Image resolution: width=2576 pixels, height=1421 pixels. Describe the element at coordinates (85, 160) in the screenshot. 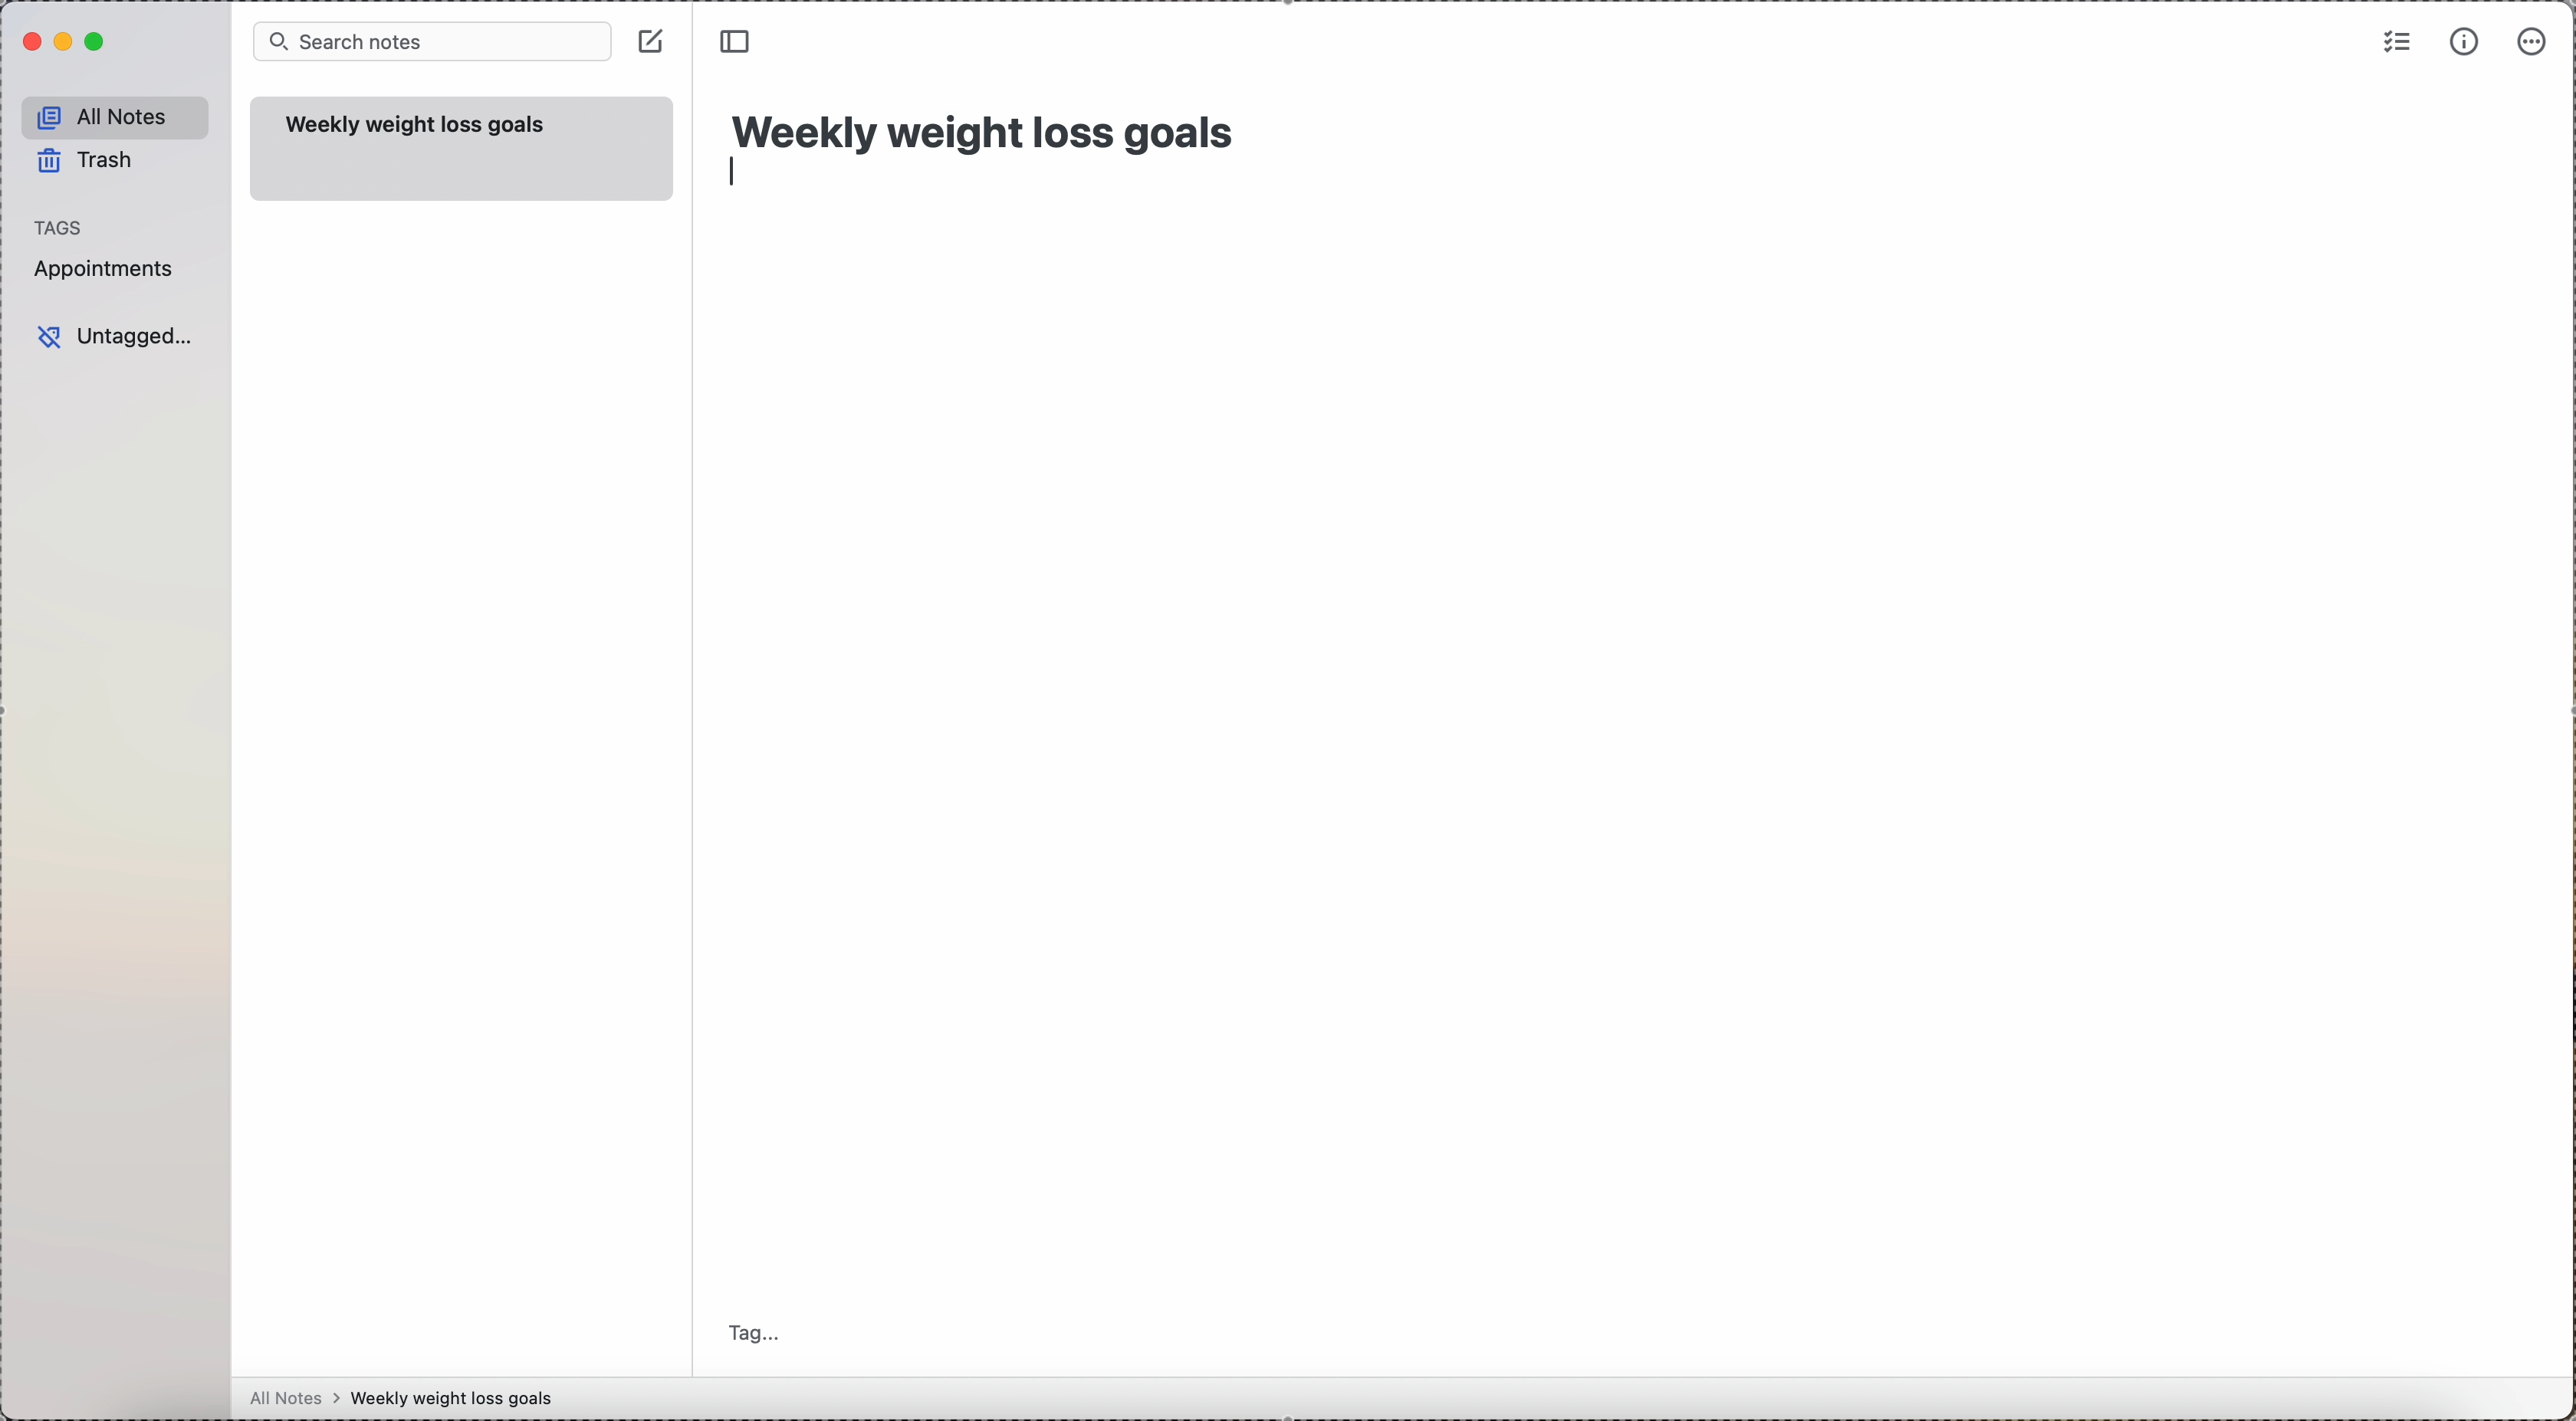

I see `trash` at that location.